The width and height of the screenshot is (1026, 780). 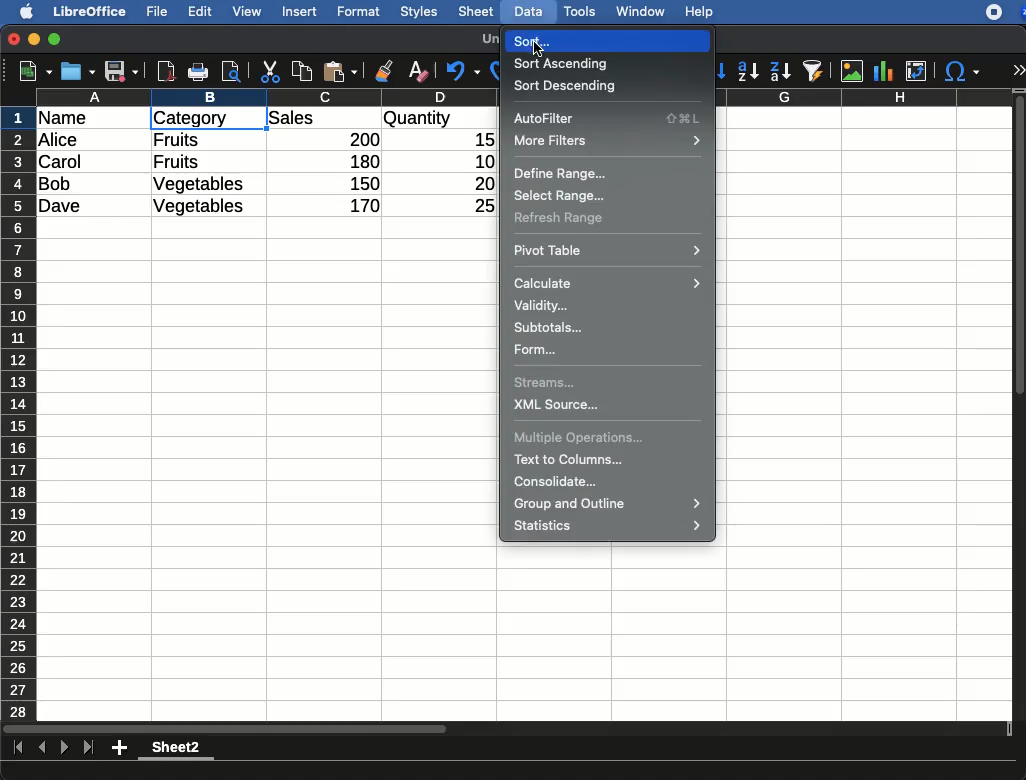 What do you see at coordinates (361, 183) in the screenshot?
I see `150` at bounding box center [361, 183].